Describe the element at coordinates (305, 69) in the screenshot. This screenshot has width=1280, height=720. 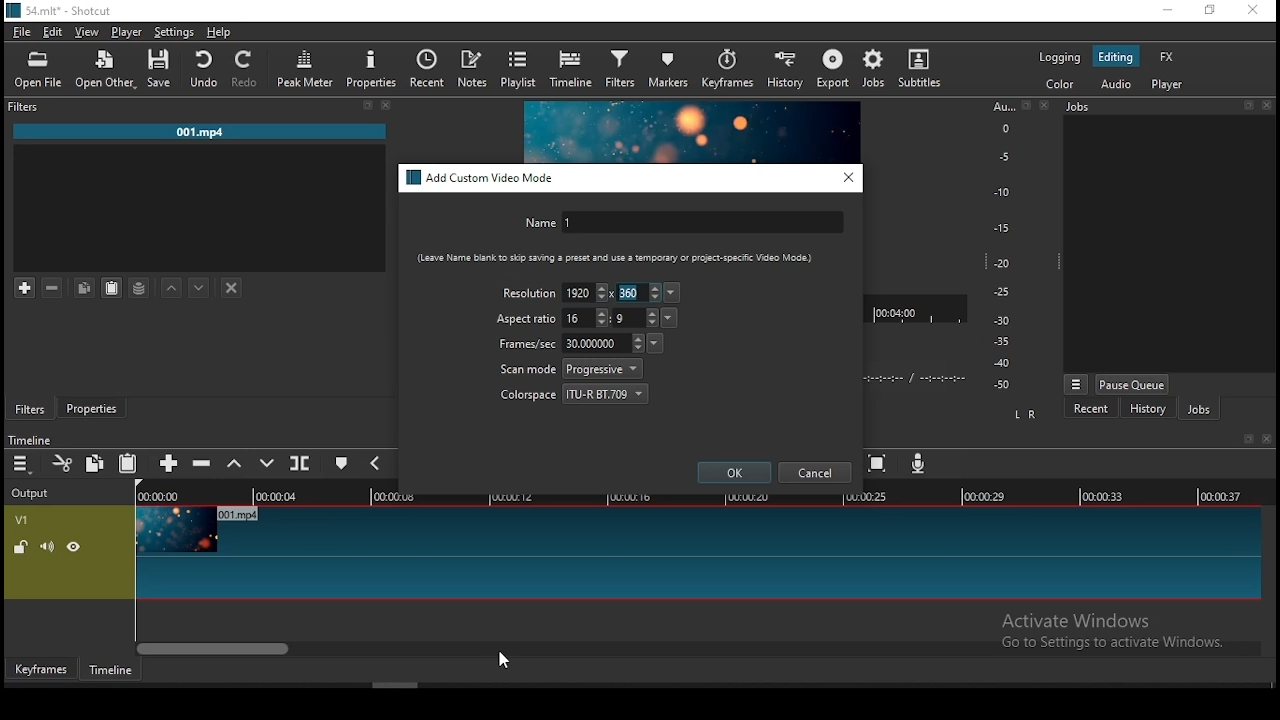
I see `peak meter` at that location.